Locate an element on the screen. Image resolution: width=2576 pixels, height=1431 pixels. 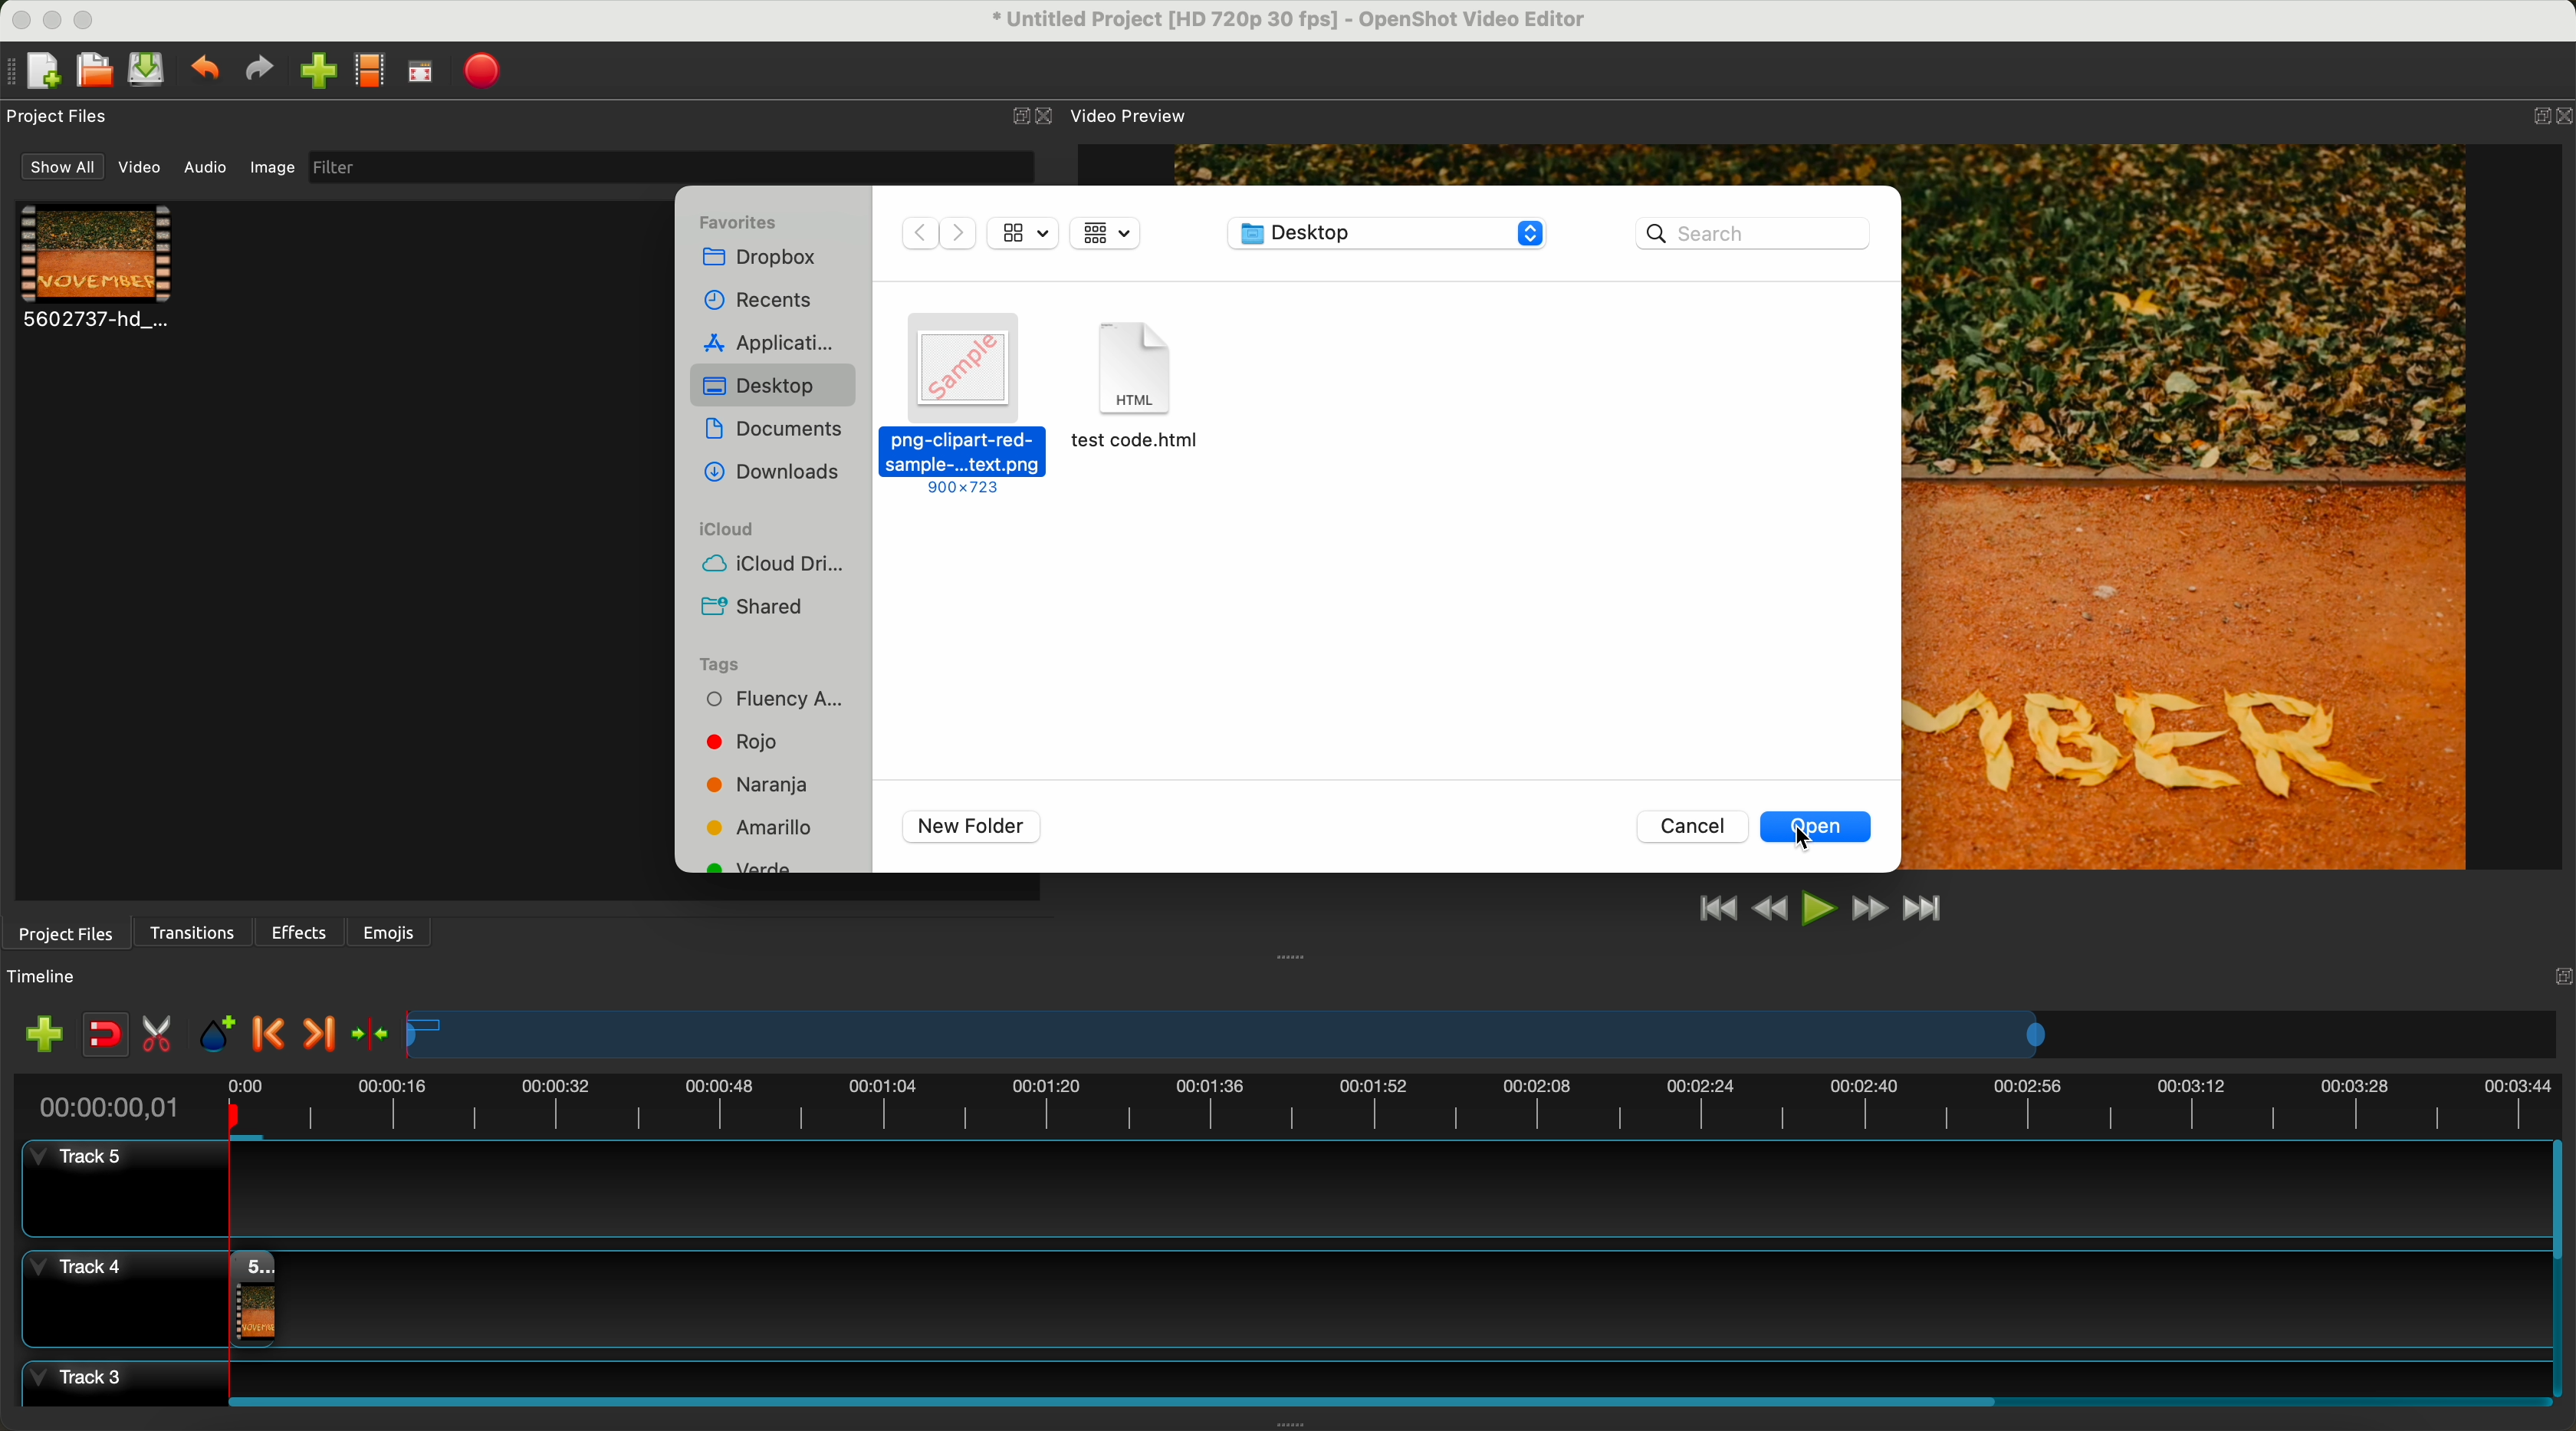
track 3 is located at coordinates (1280, 1375).